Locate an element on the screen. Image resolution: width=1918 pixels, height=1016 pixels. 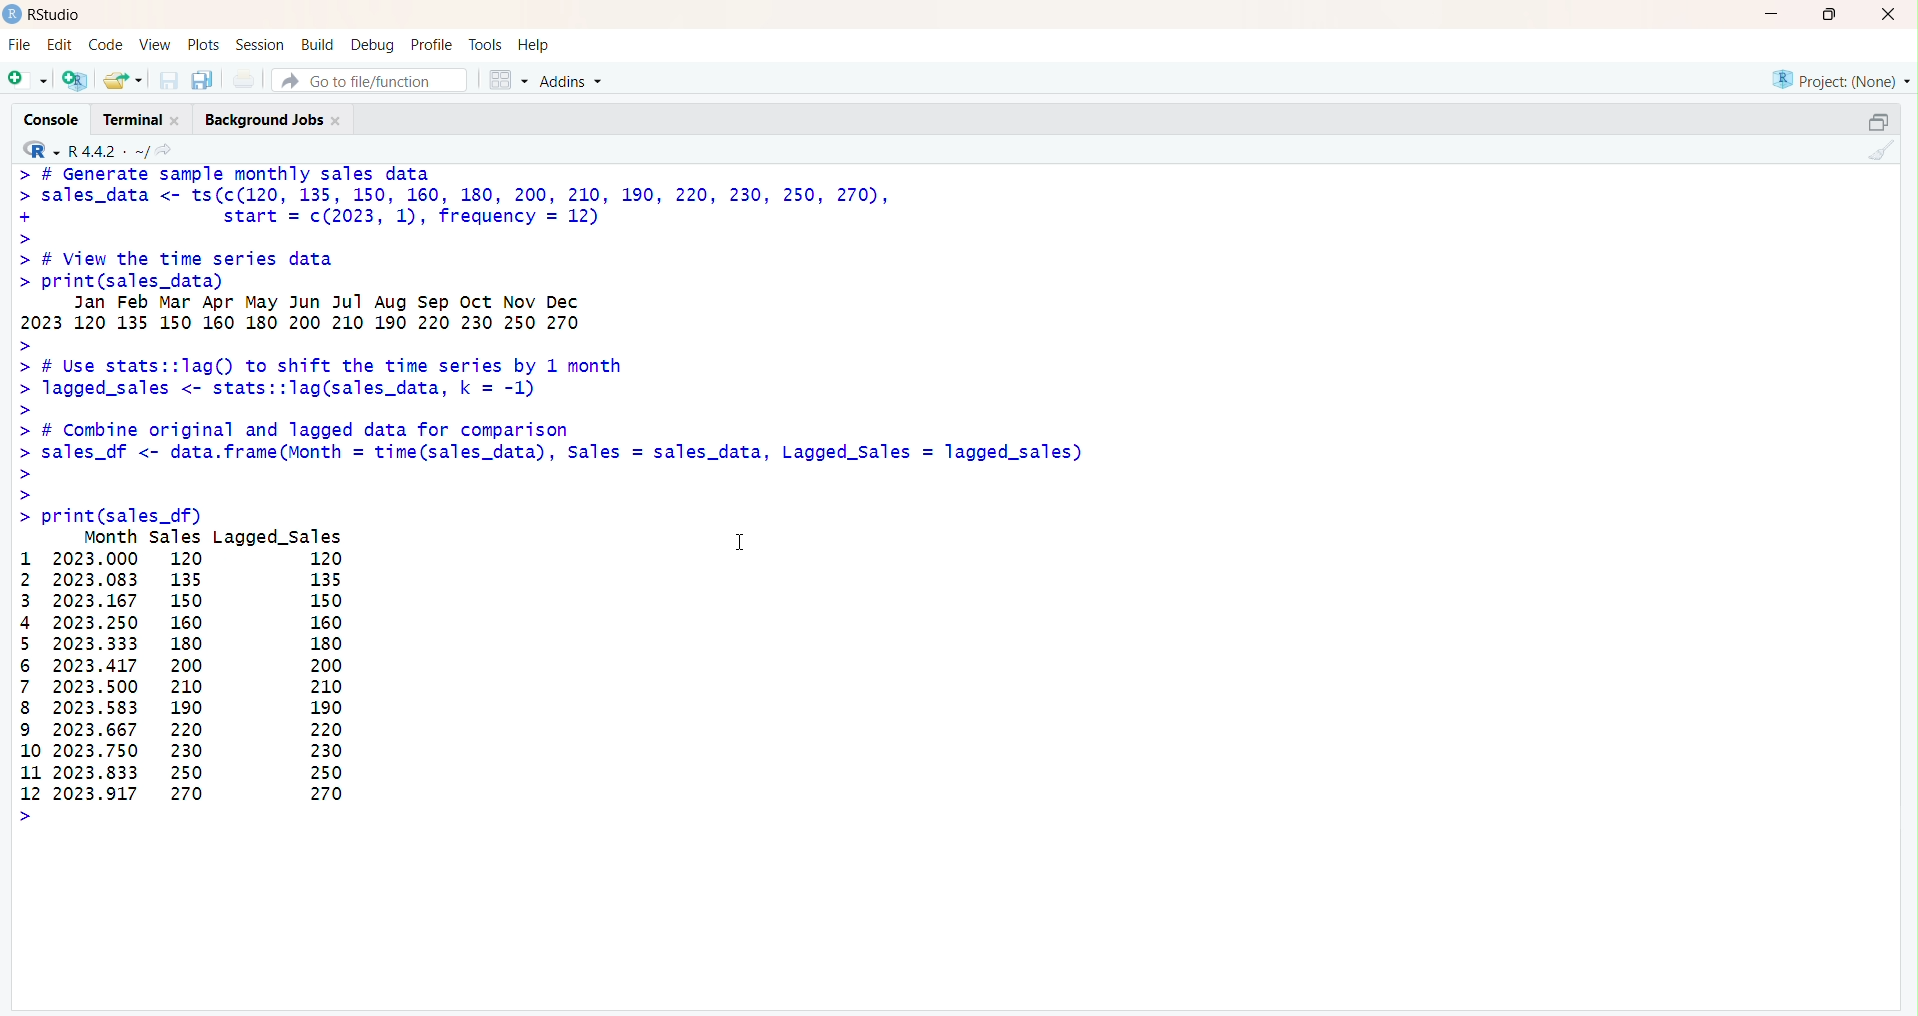
save current document is located at coordinates (170, 81).